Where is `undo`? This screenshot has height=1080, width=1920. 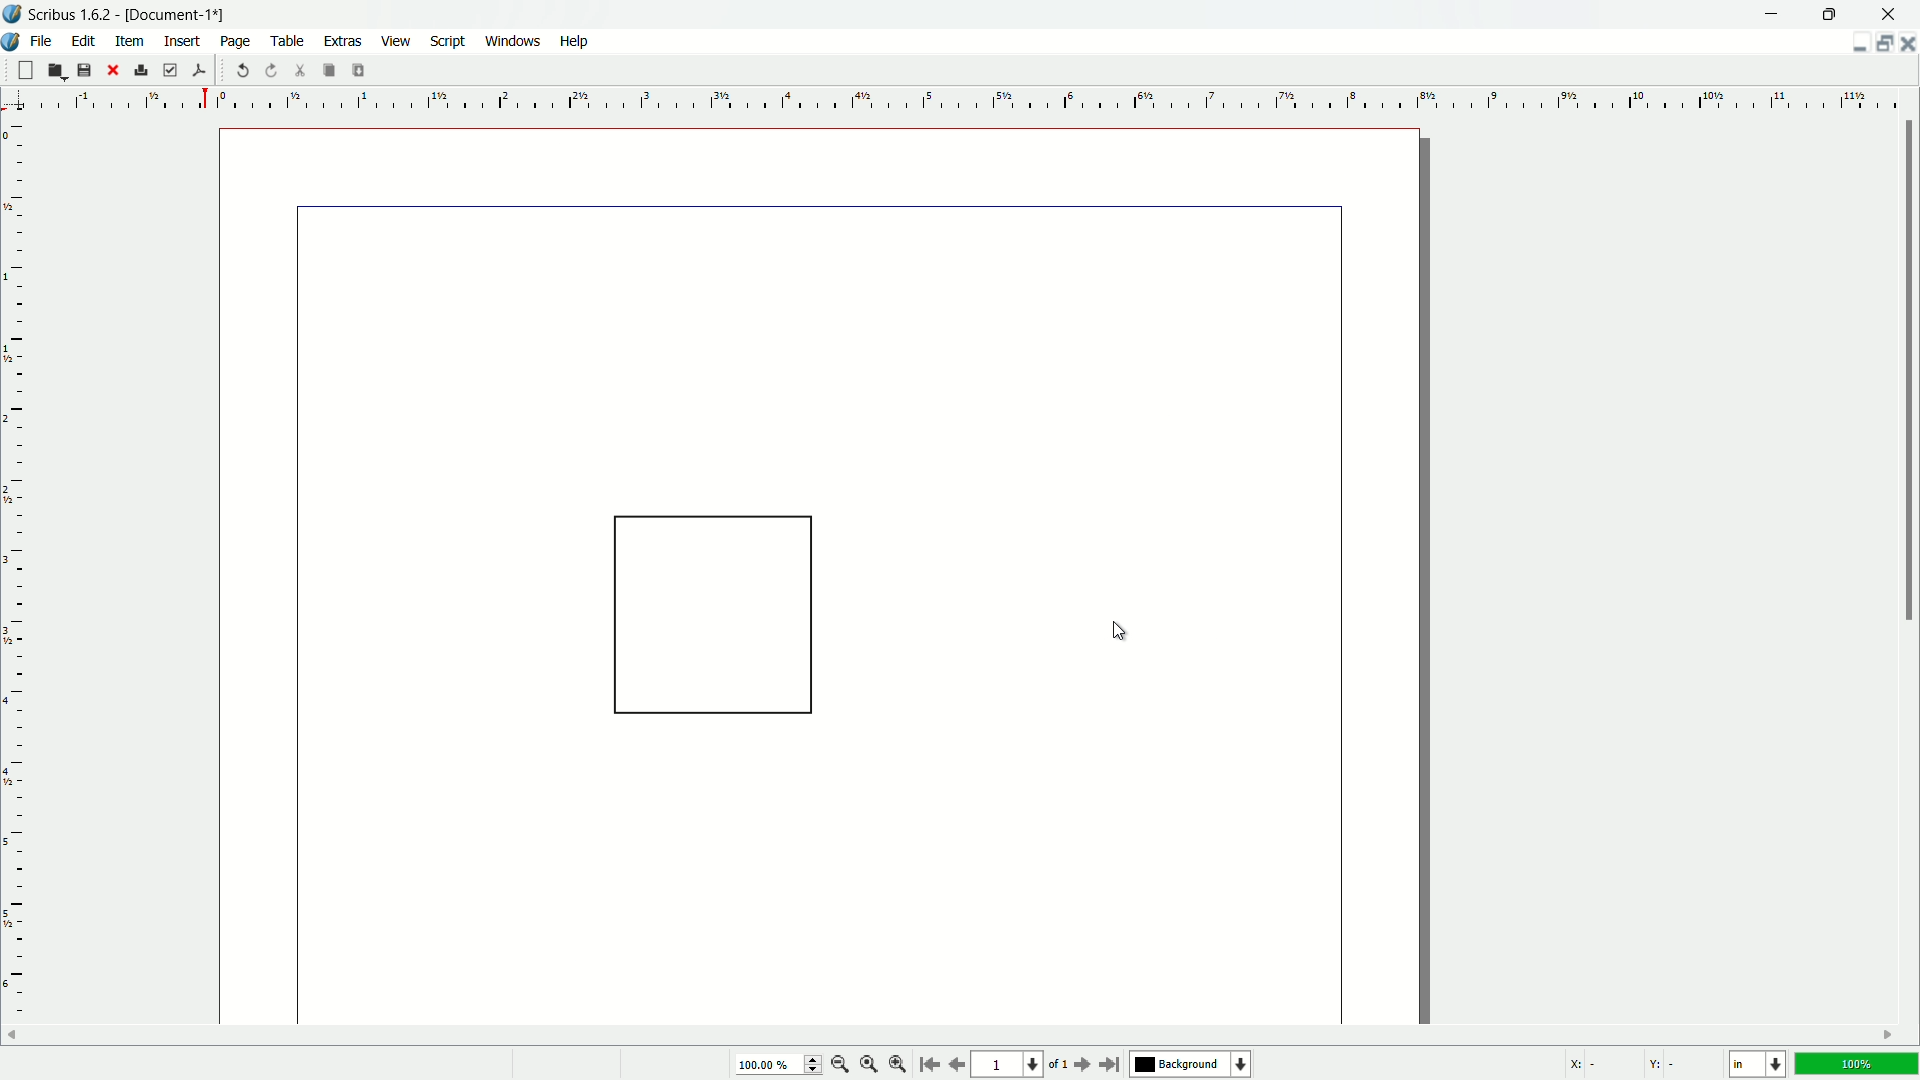
undo is located at coordinates (242, 70).